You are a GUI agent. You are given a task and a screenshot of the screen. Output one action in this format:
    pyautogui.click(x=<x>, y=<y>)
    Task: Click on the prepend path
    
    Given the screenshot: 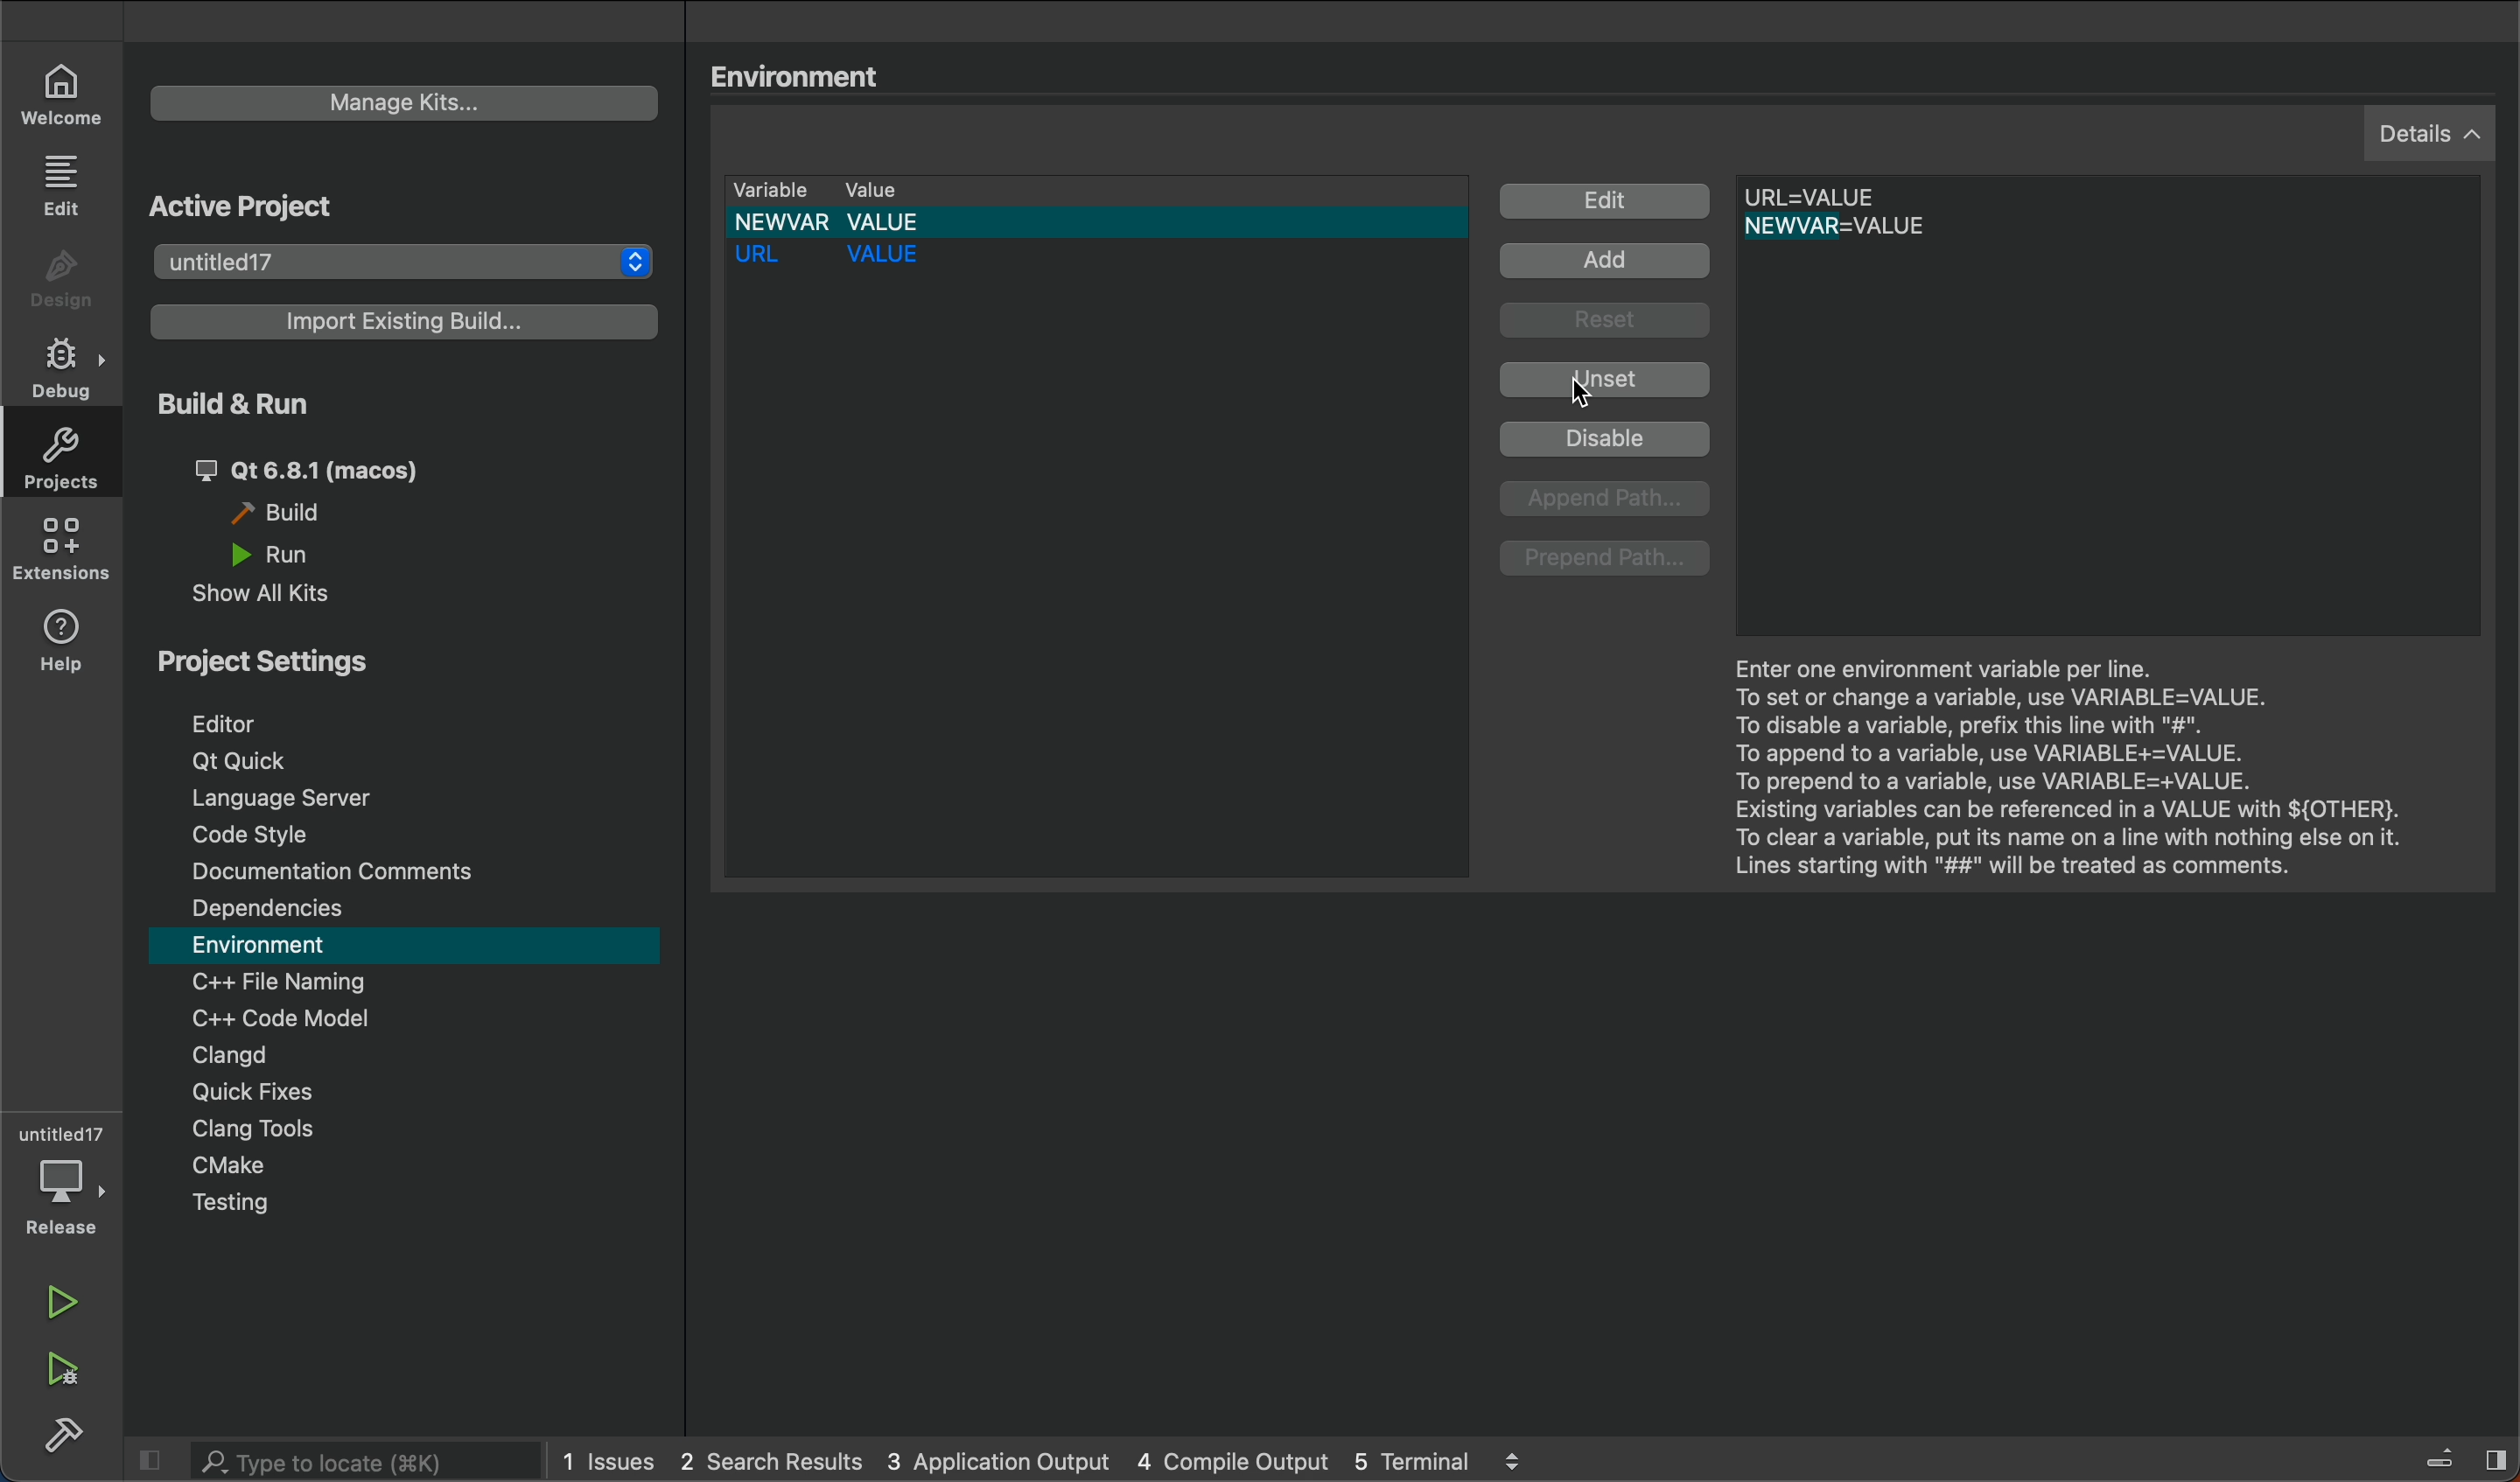 What is the action you would take?
    pyautogui.click(x=1604, y=561)
    